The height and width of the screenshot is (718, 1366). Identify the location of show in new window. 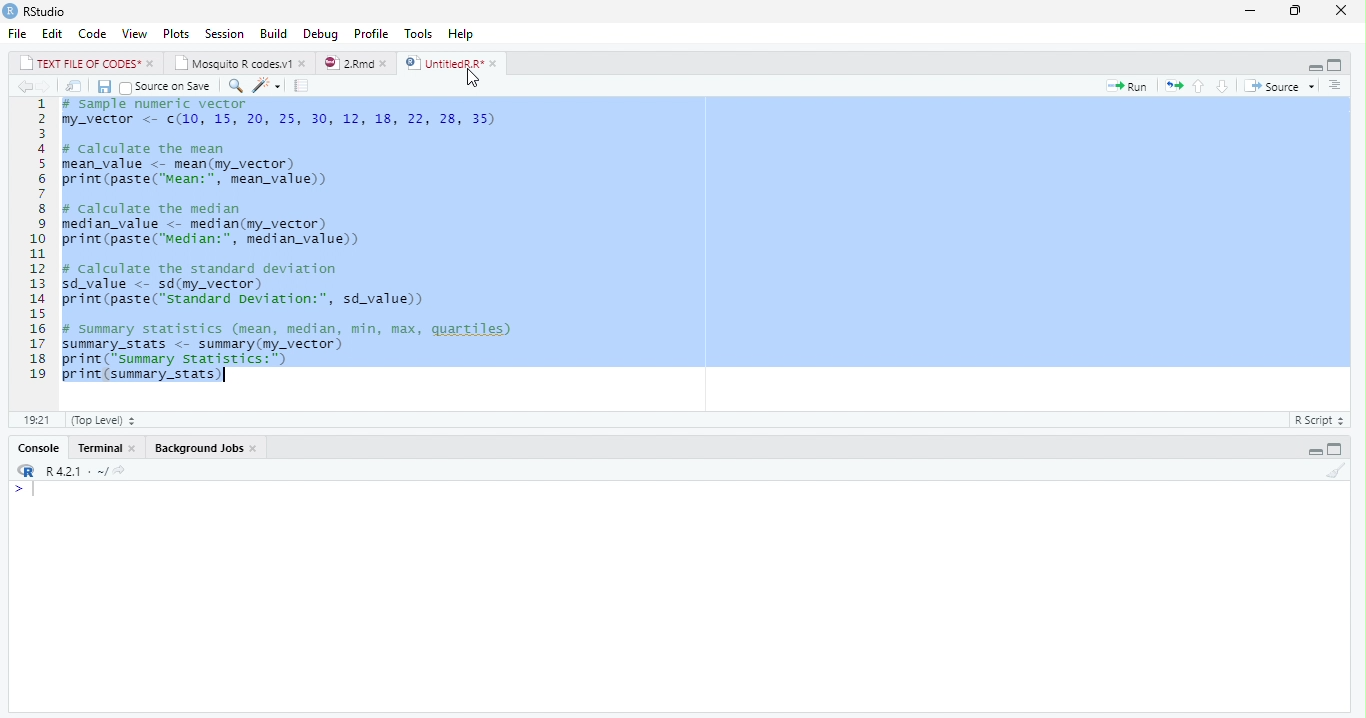
(76, 87).